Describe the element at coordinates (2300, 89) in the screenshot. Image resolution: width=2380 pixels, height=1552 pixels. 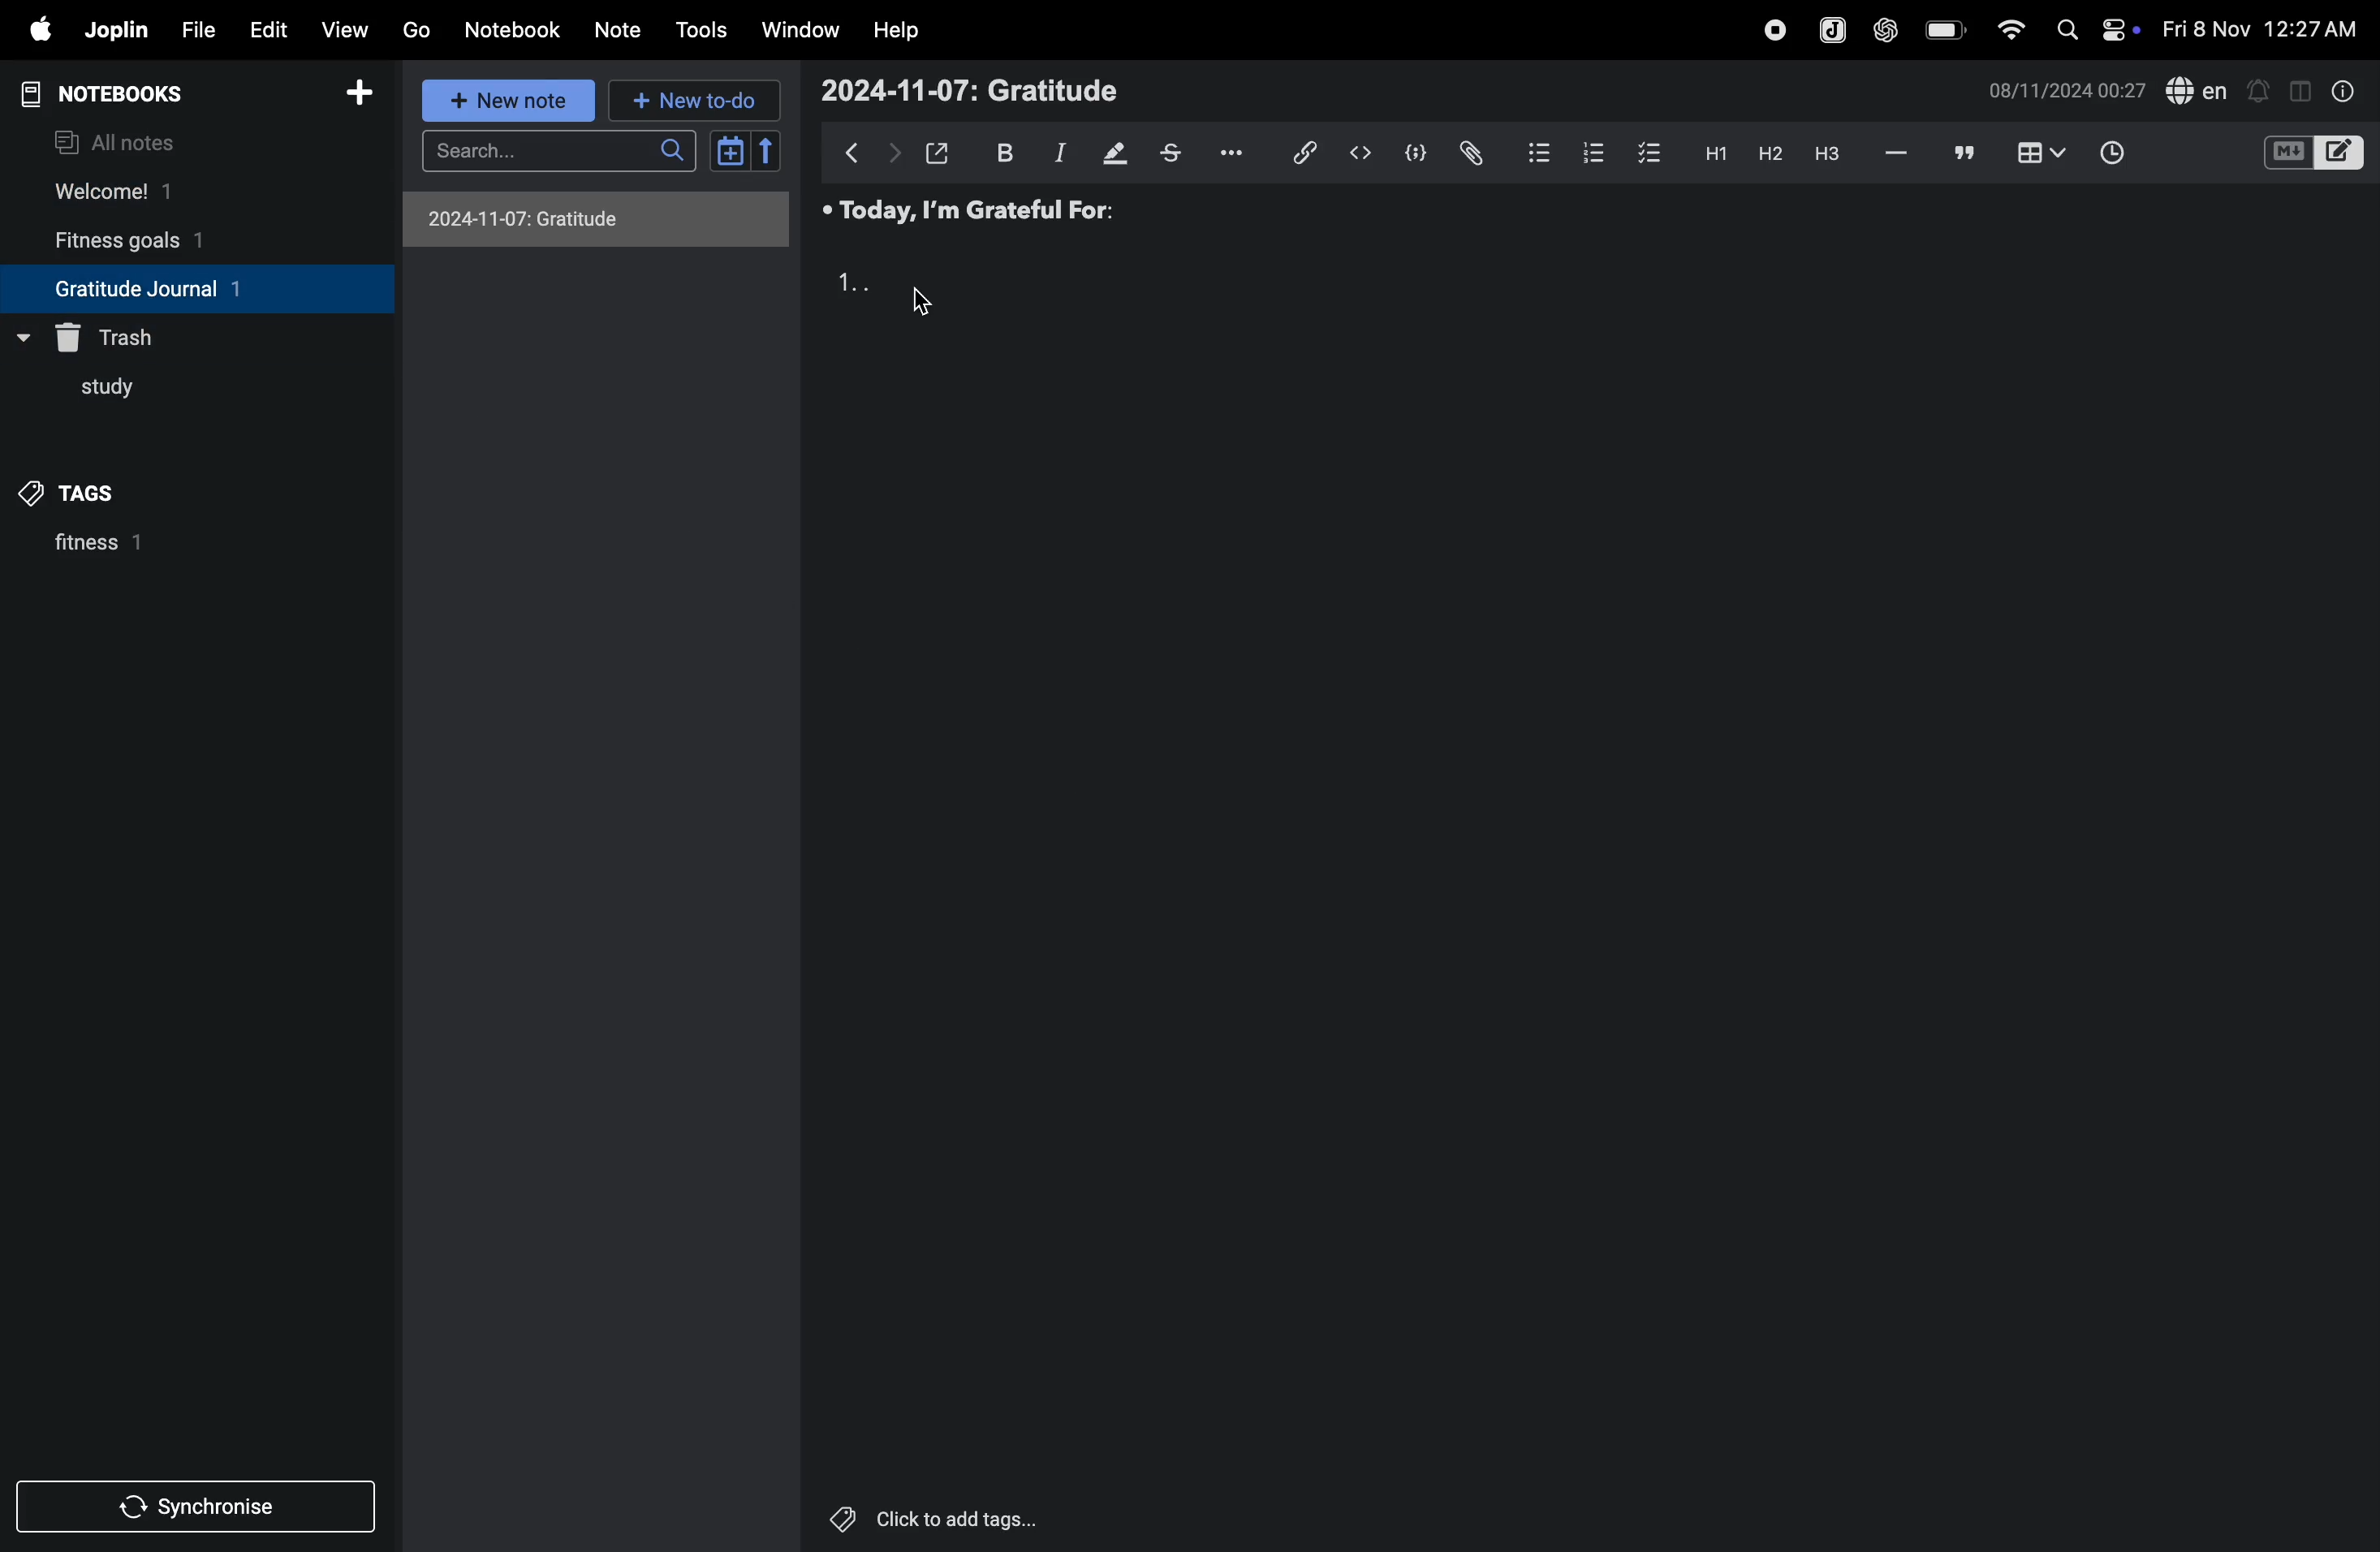
I see `toogle window` at that location.